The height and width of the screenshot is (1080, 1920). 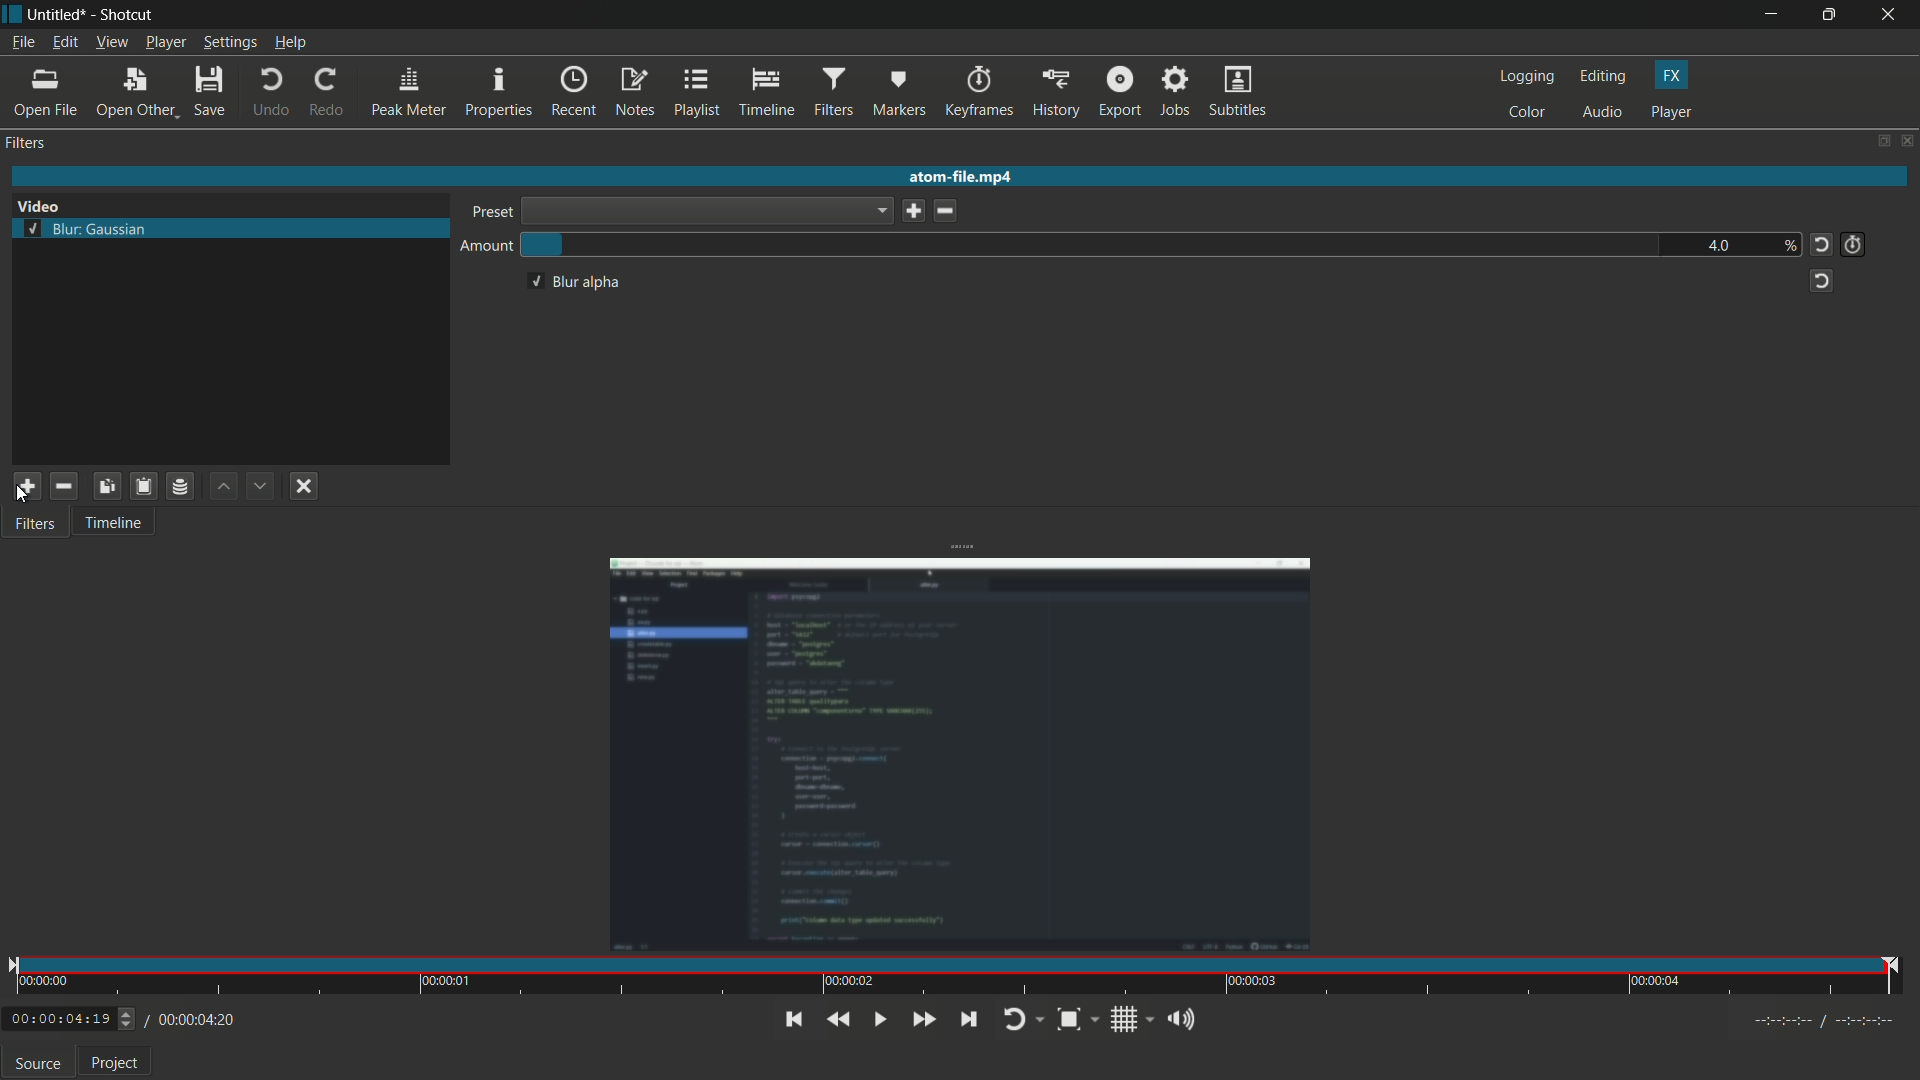 What do you see at coordinates (1721, 245) in the screenshot?
I see `4.0` at bounding box center [1721, 245].